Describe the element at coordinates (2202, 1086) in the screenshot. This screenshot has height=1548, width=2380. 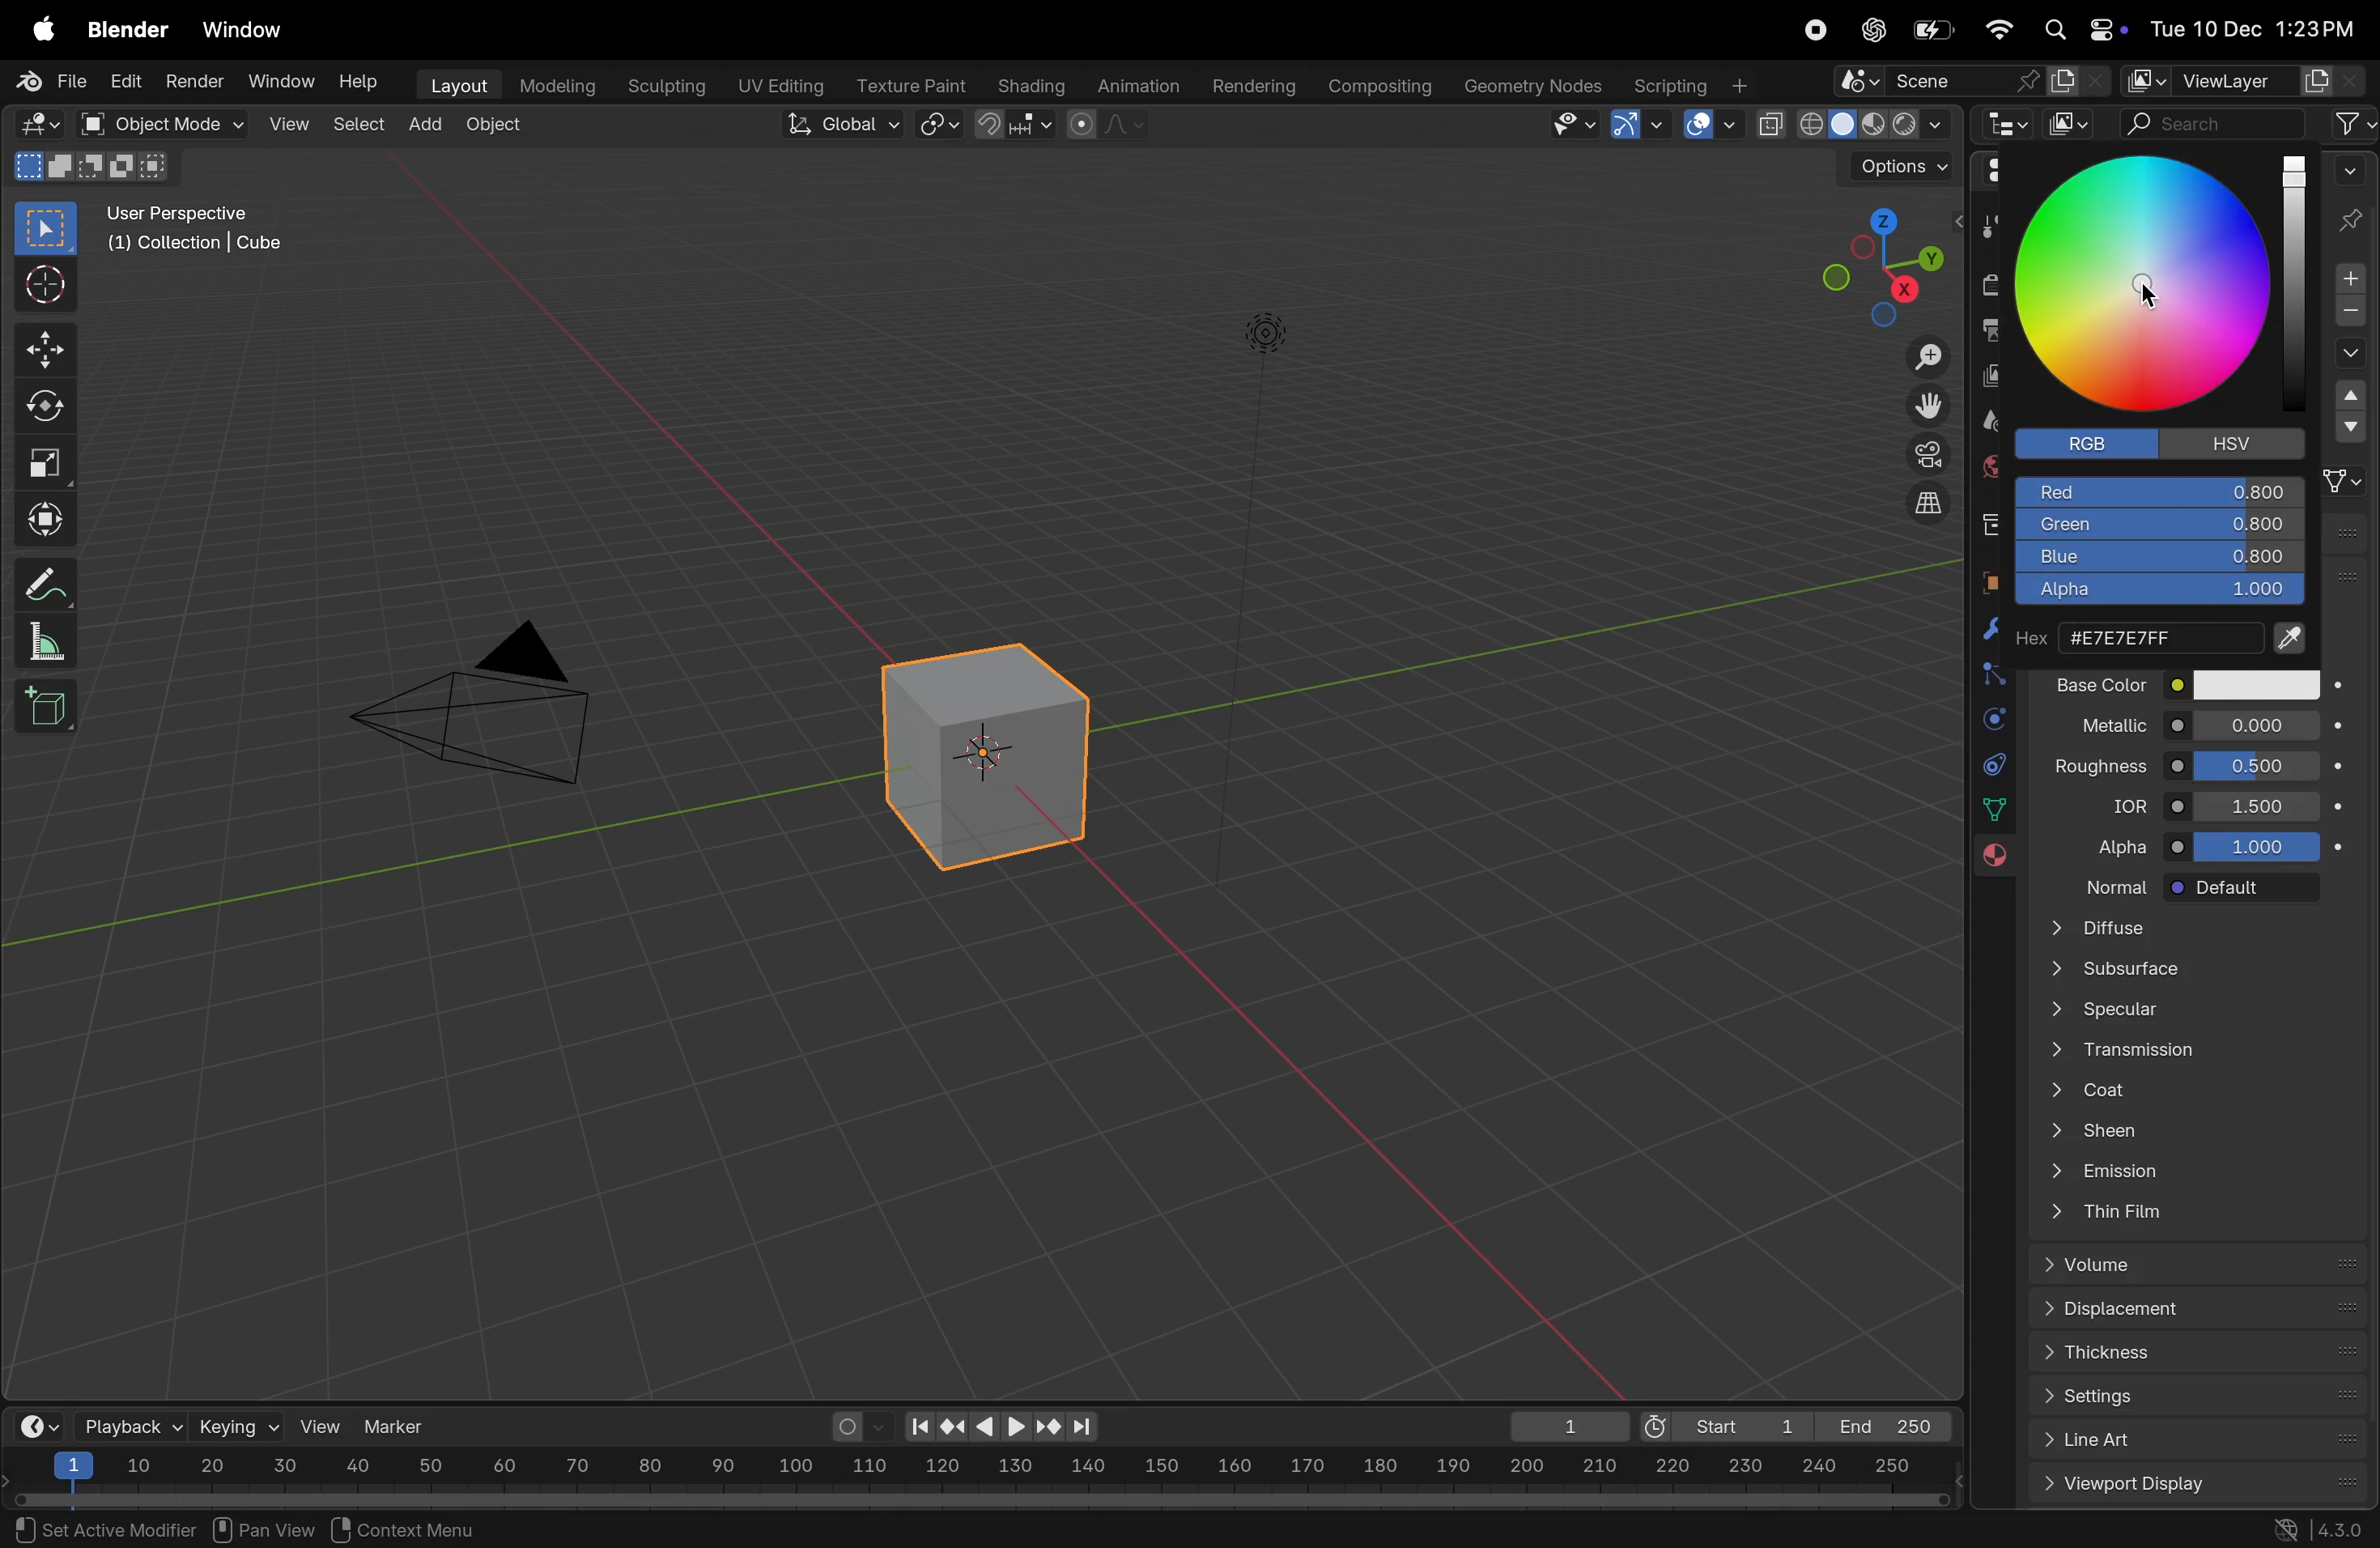
I see `coat` at that location.